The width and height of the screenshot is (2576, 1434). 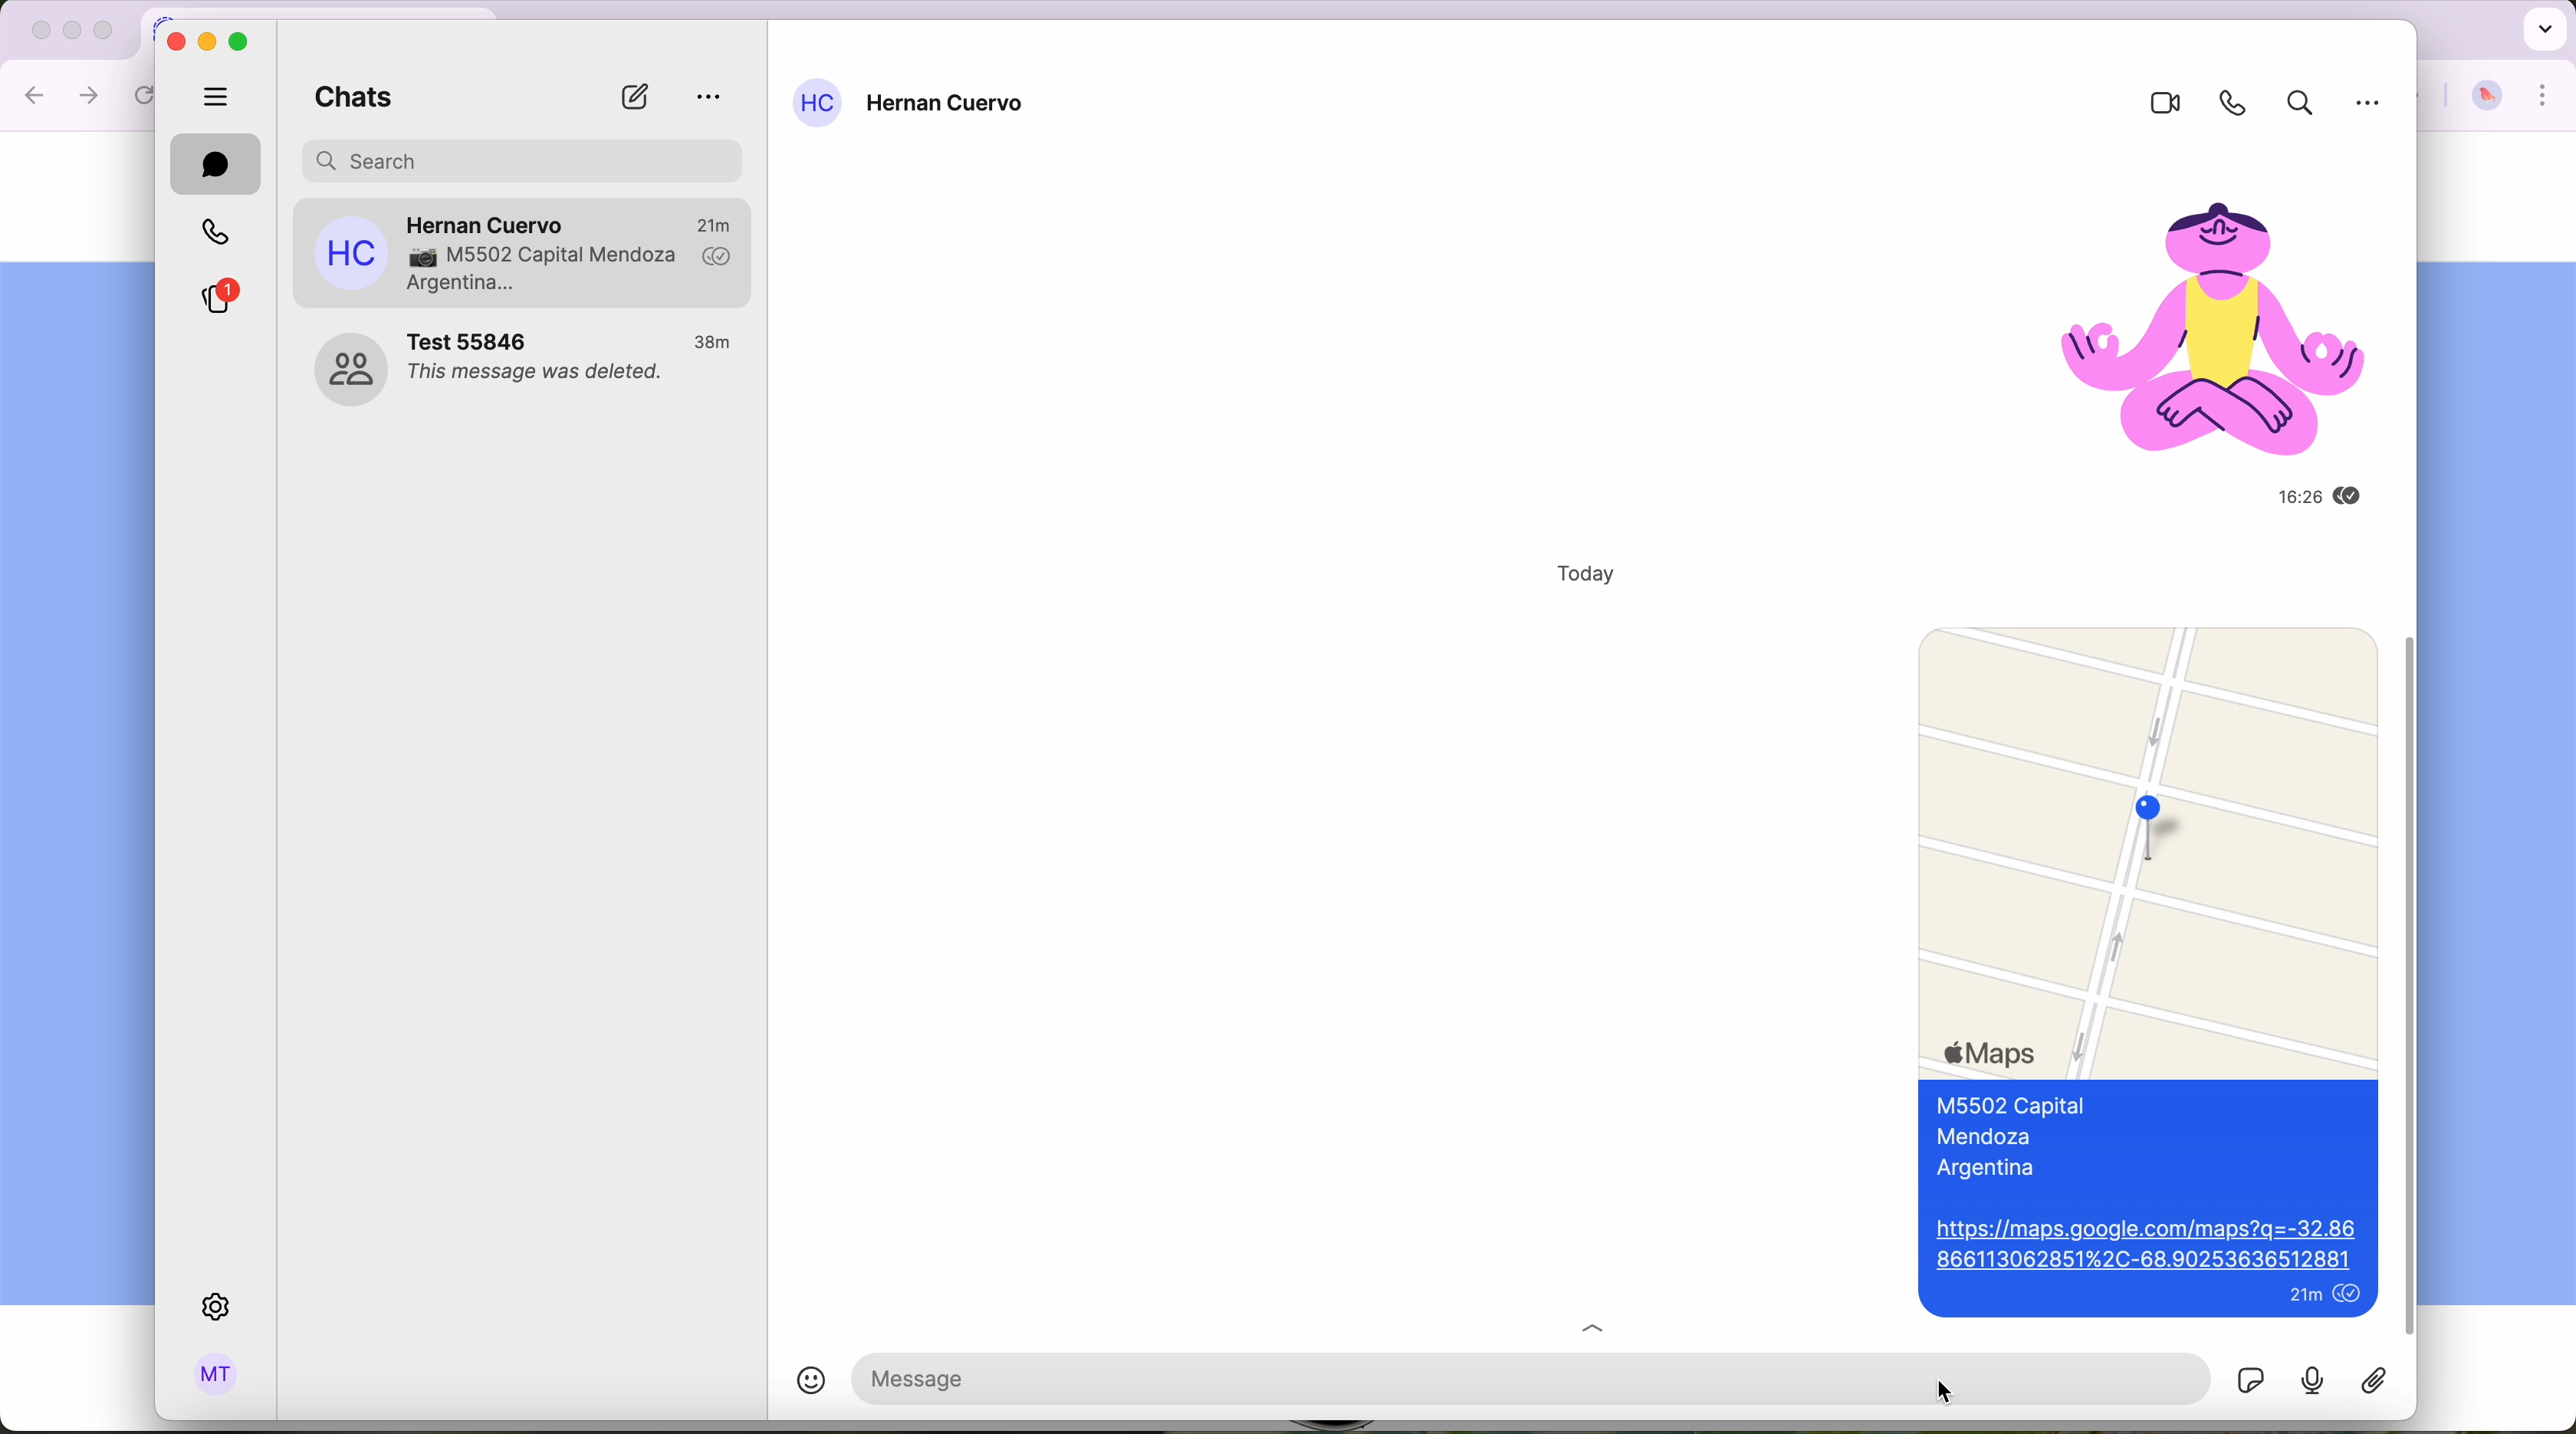 What do you see at coordinates (1609, 1323) in the screenshot?
I see `up` at bounding box center [1609, 1323].